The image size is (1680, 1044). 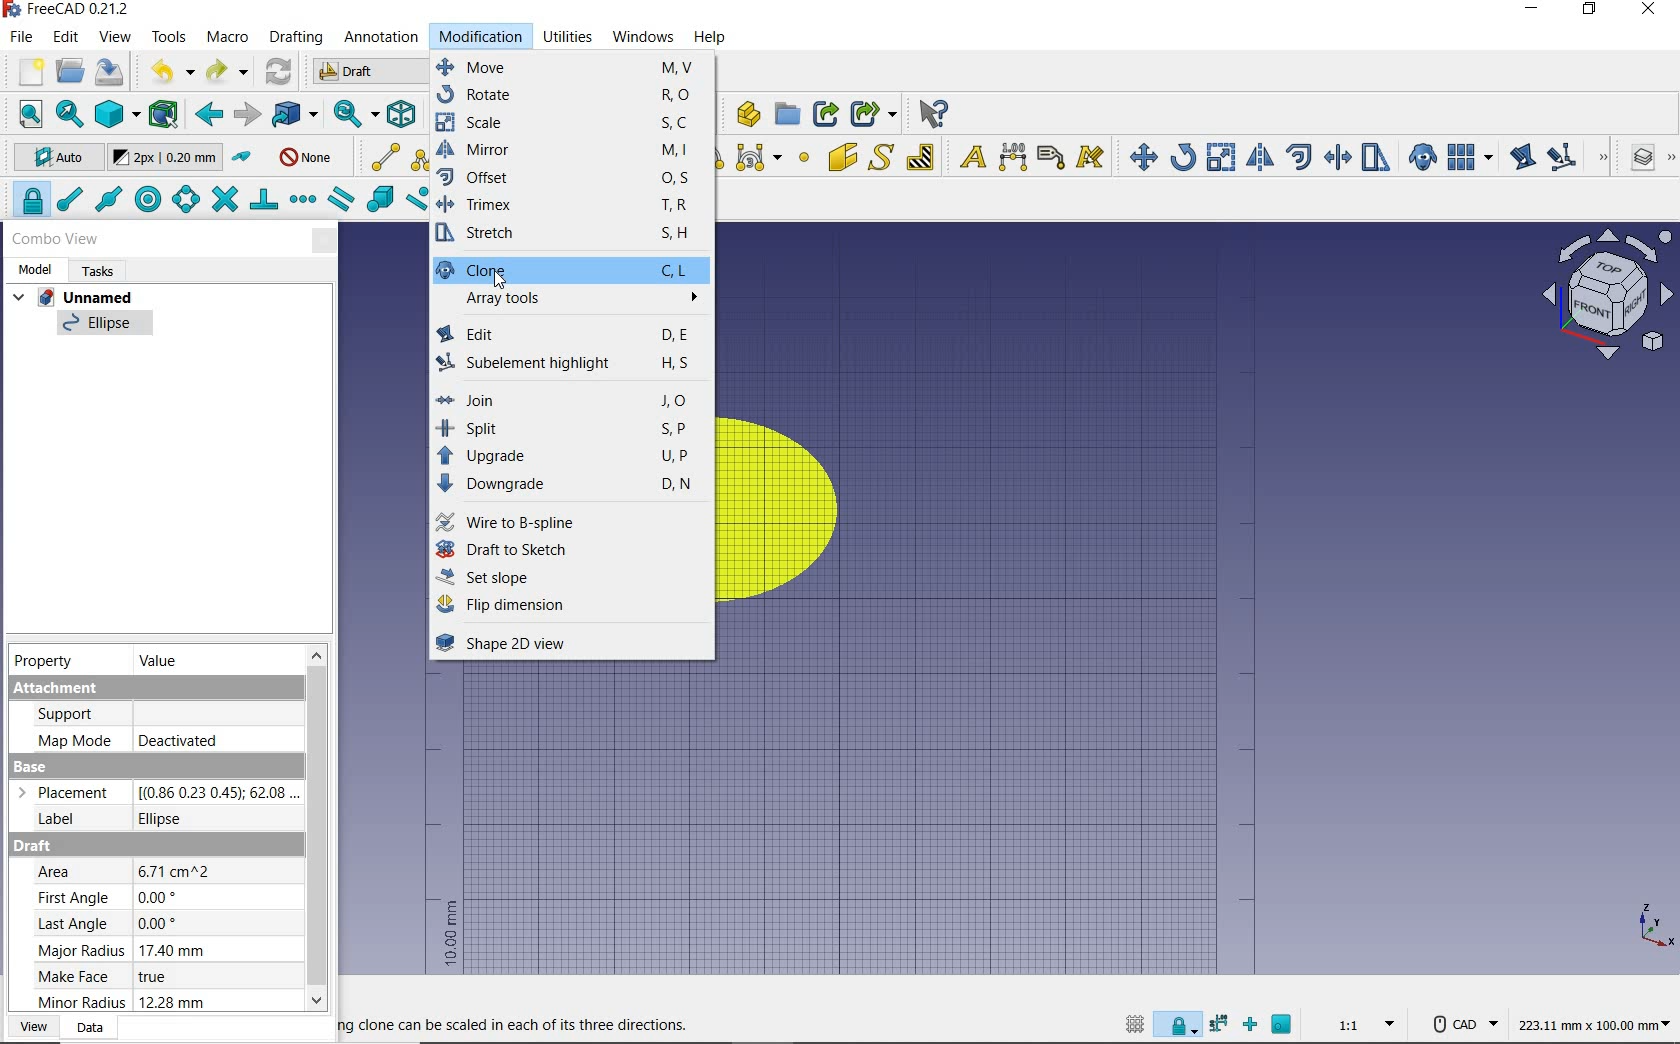 I want to click on trimex, so click(x=1337, y=157).